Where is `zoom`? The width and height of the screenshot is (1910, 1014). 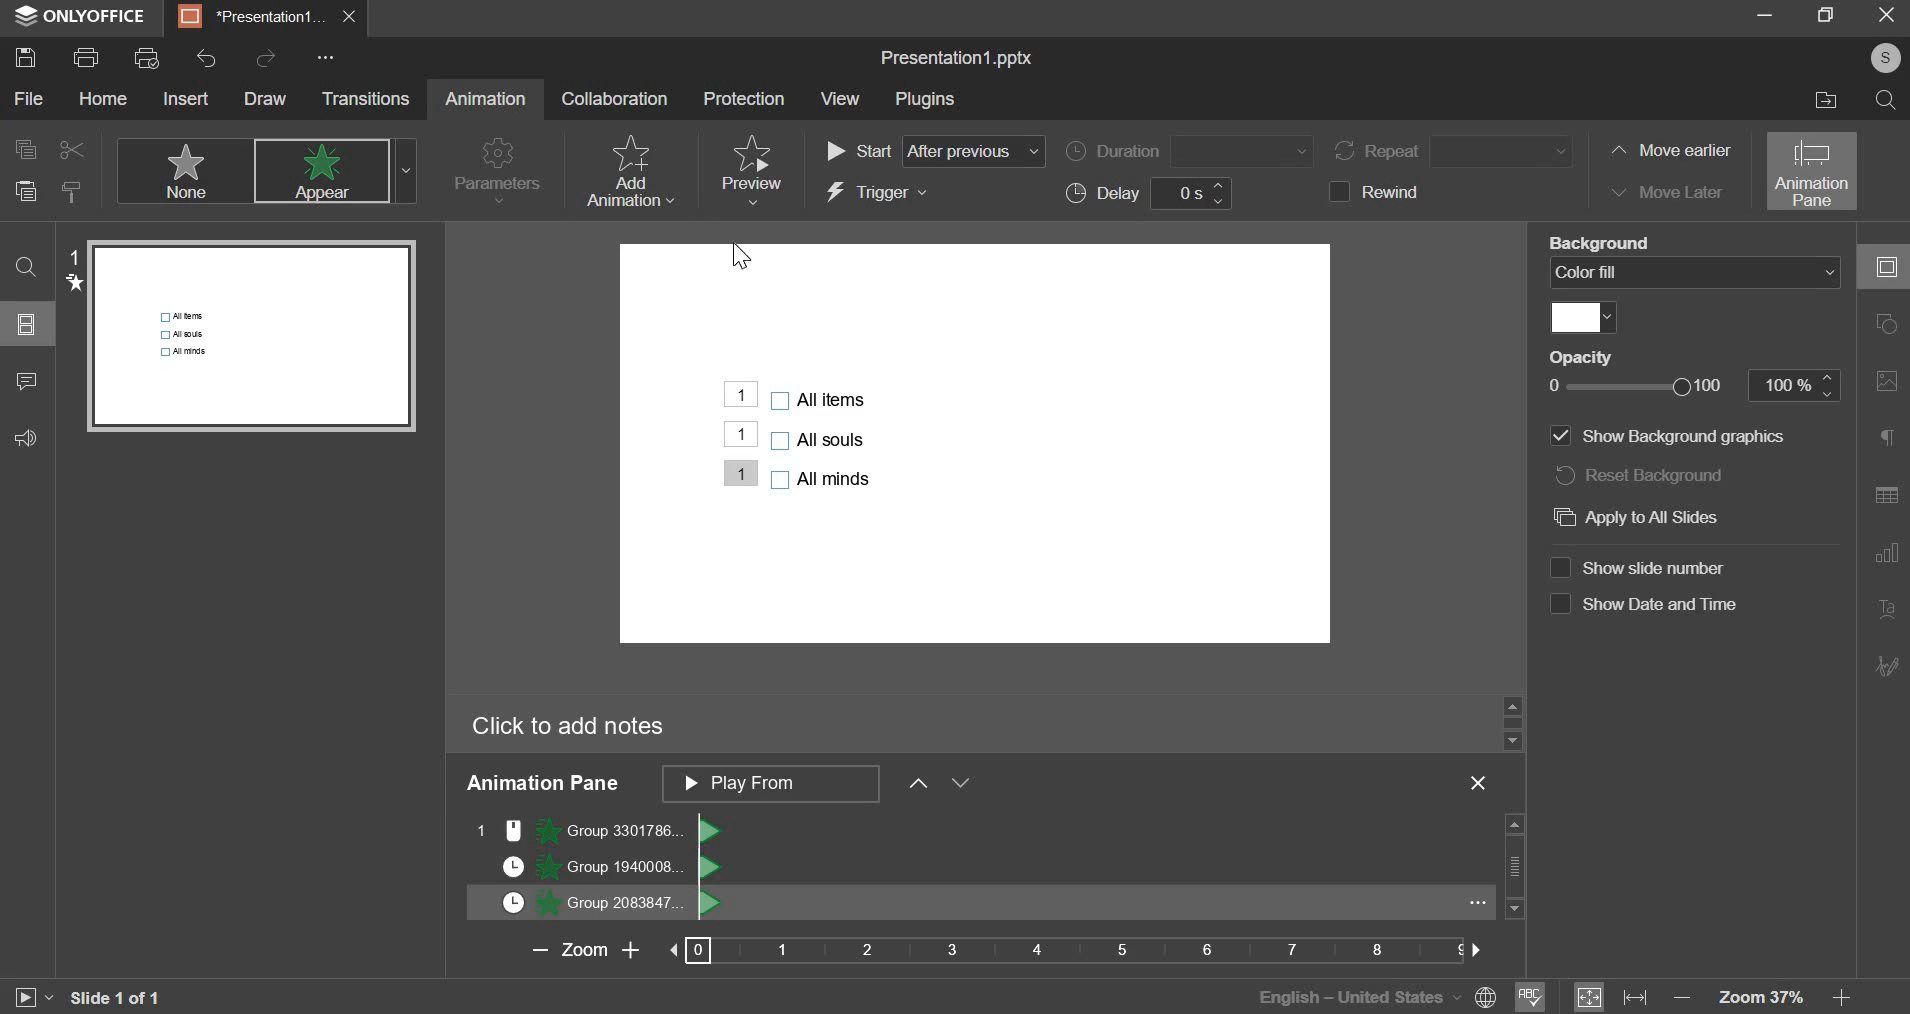
zoom is located at coordinates (992, 949).